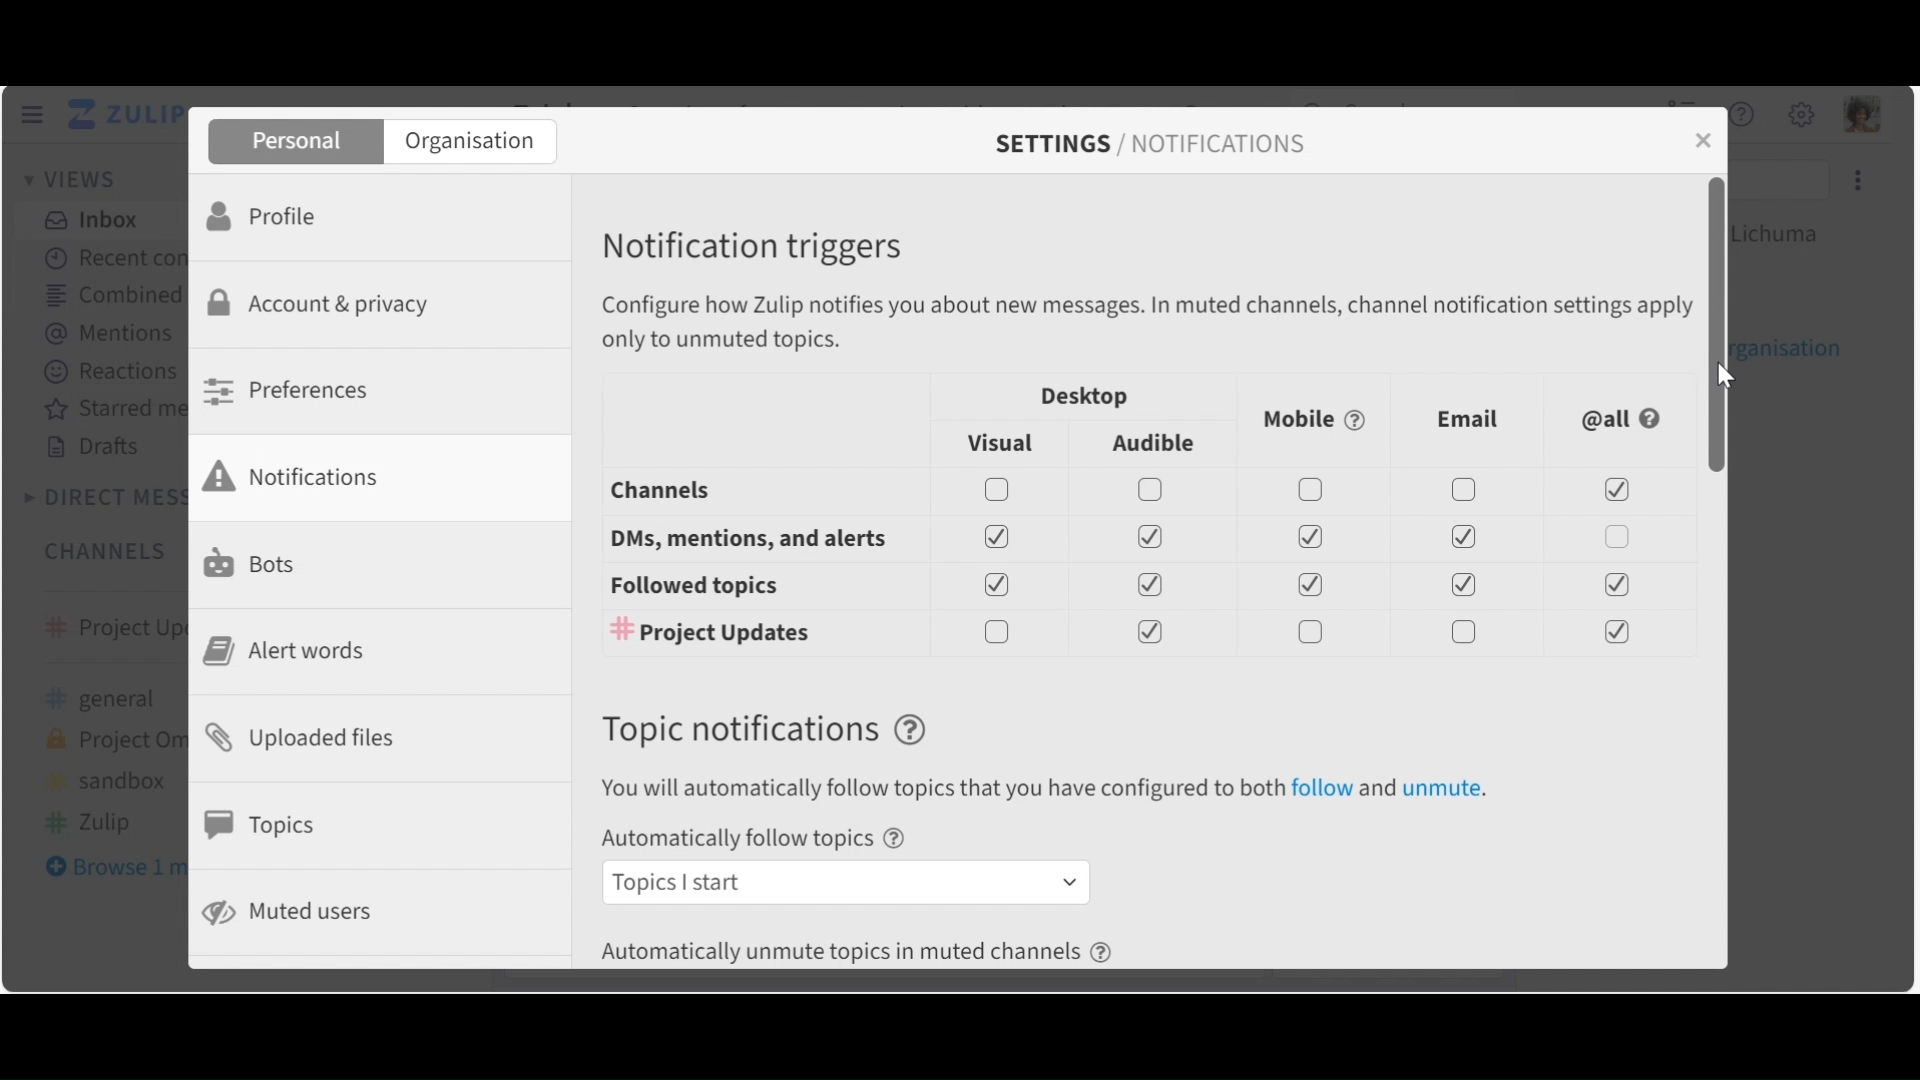  I want to click on Uploaded files, so click(310, 736).